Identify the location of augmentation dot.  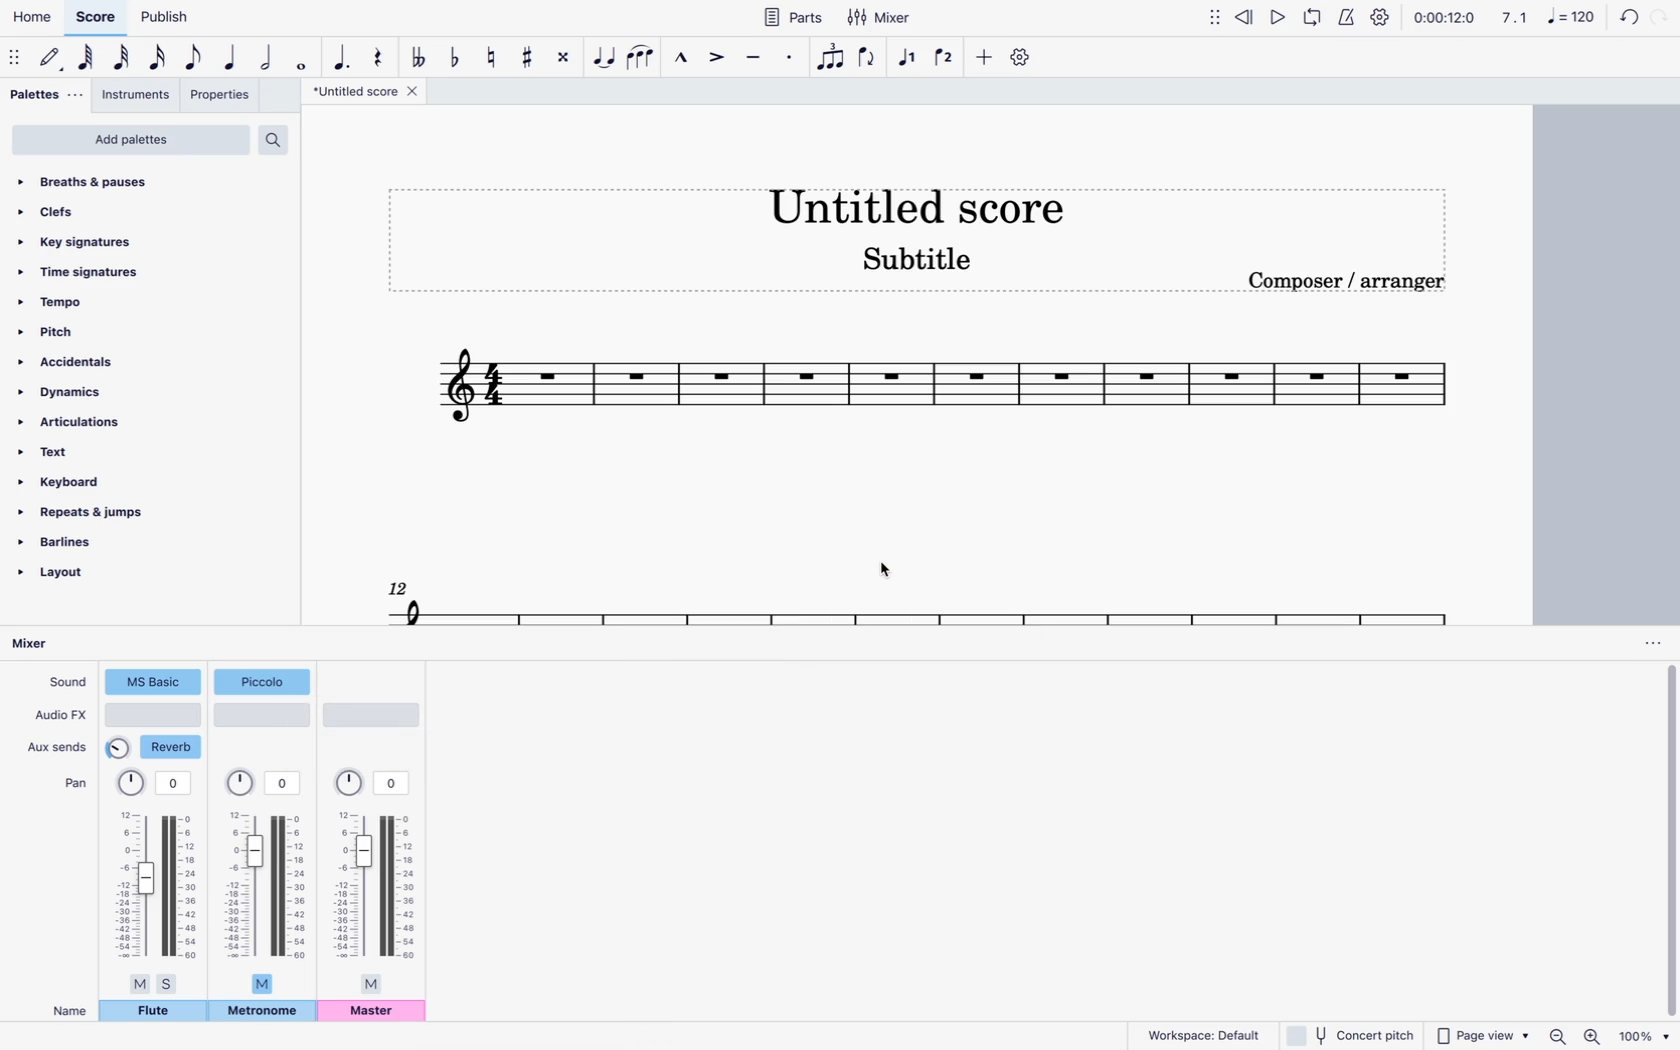
(340, 52).